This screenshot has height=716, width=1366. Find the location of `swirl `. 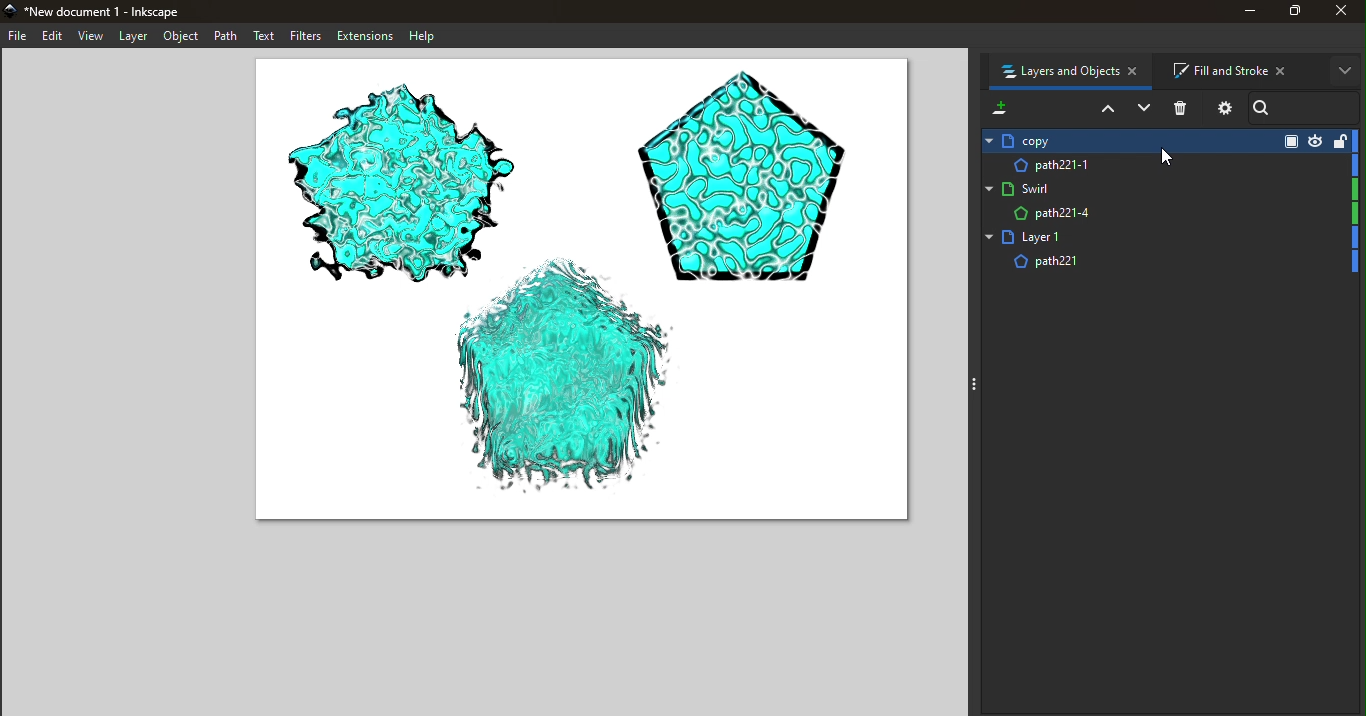

swirl  is located at coordinates (1169, 187).